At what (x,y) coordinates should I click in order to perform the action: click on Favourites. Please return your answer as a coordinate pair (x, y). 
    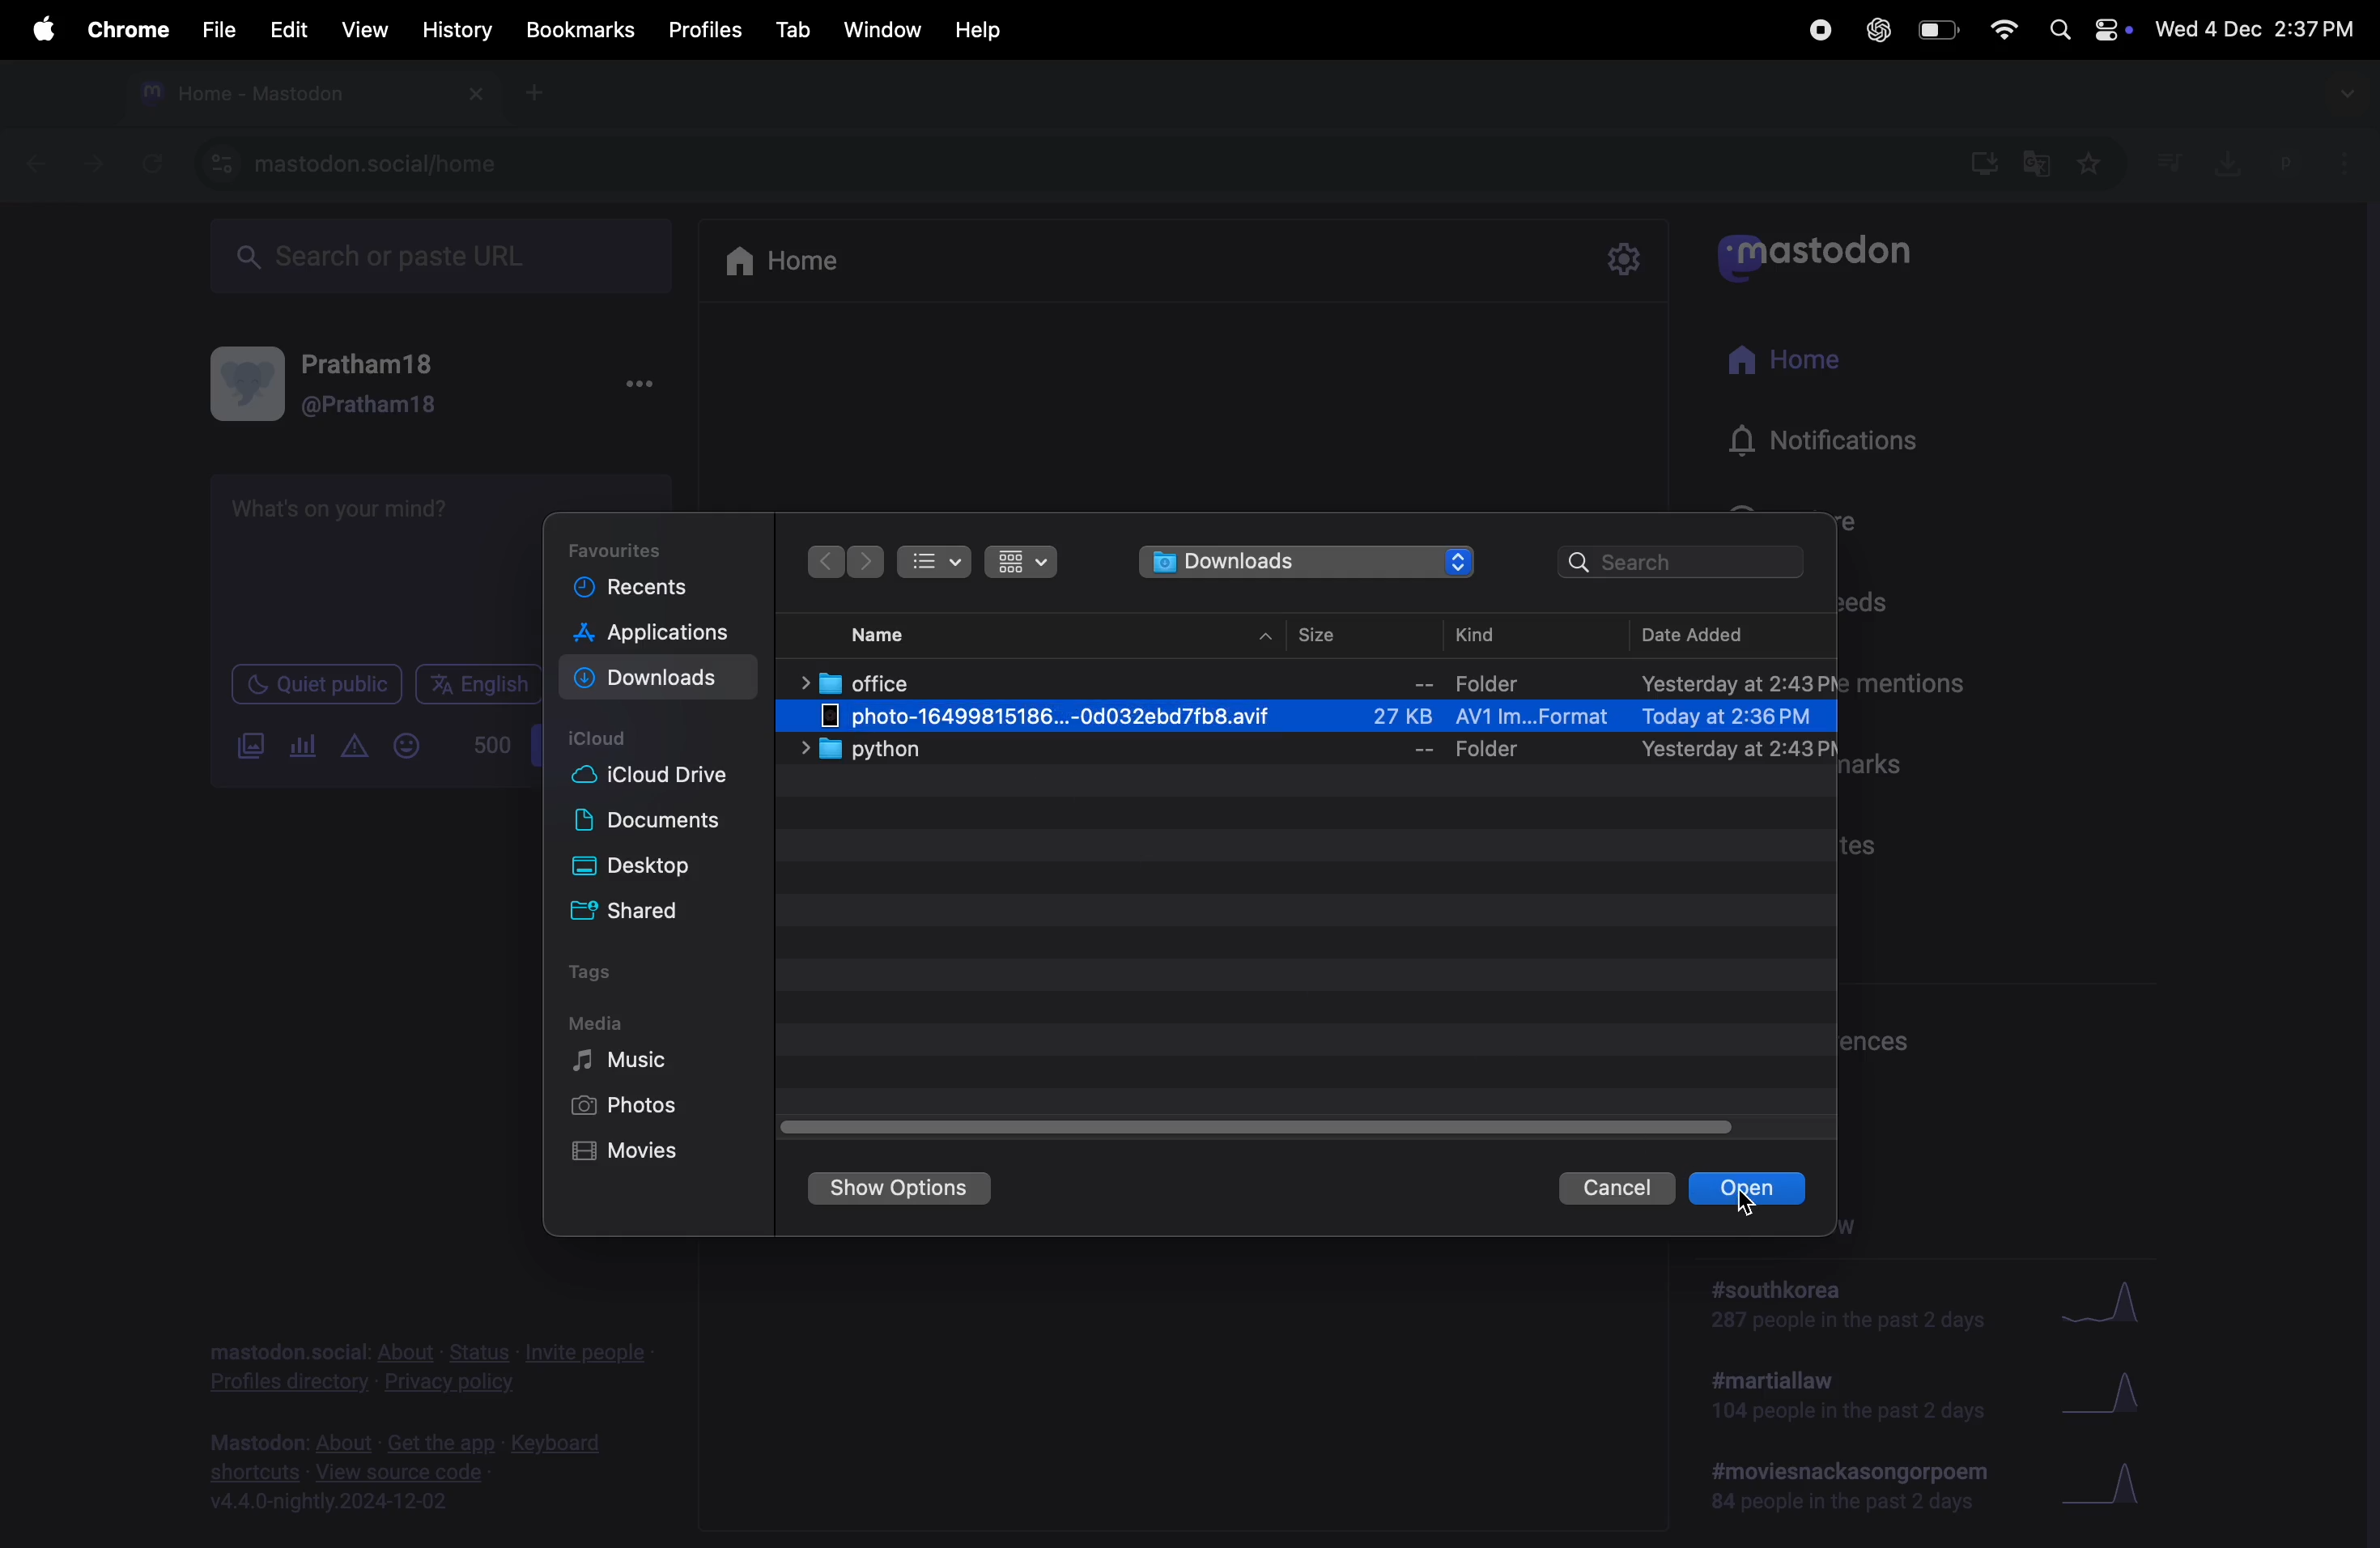
    Looking at the image, I should click on (630, 546).